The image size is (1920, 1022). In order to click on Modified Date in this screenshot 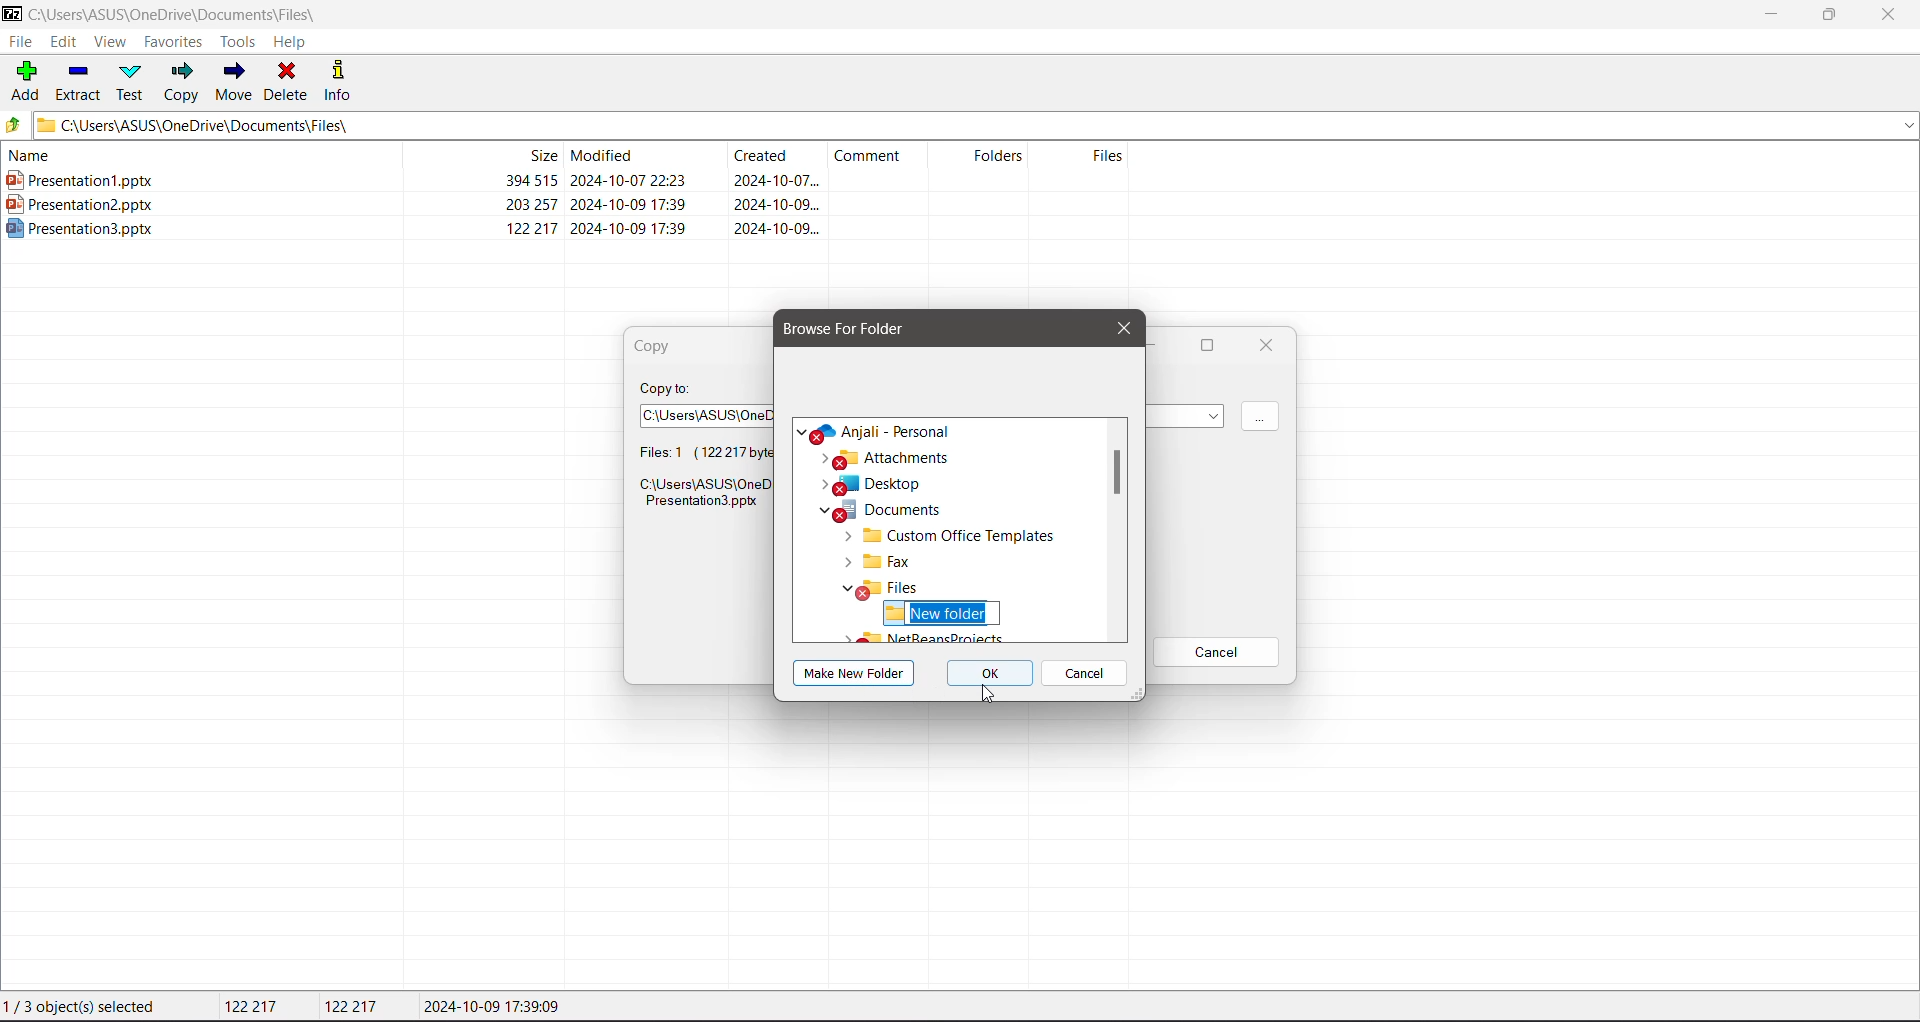, I will do `click(646, 155)`.